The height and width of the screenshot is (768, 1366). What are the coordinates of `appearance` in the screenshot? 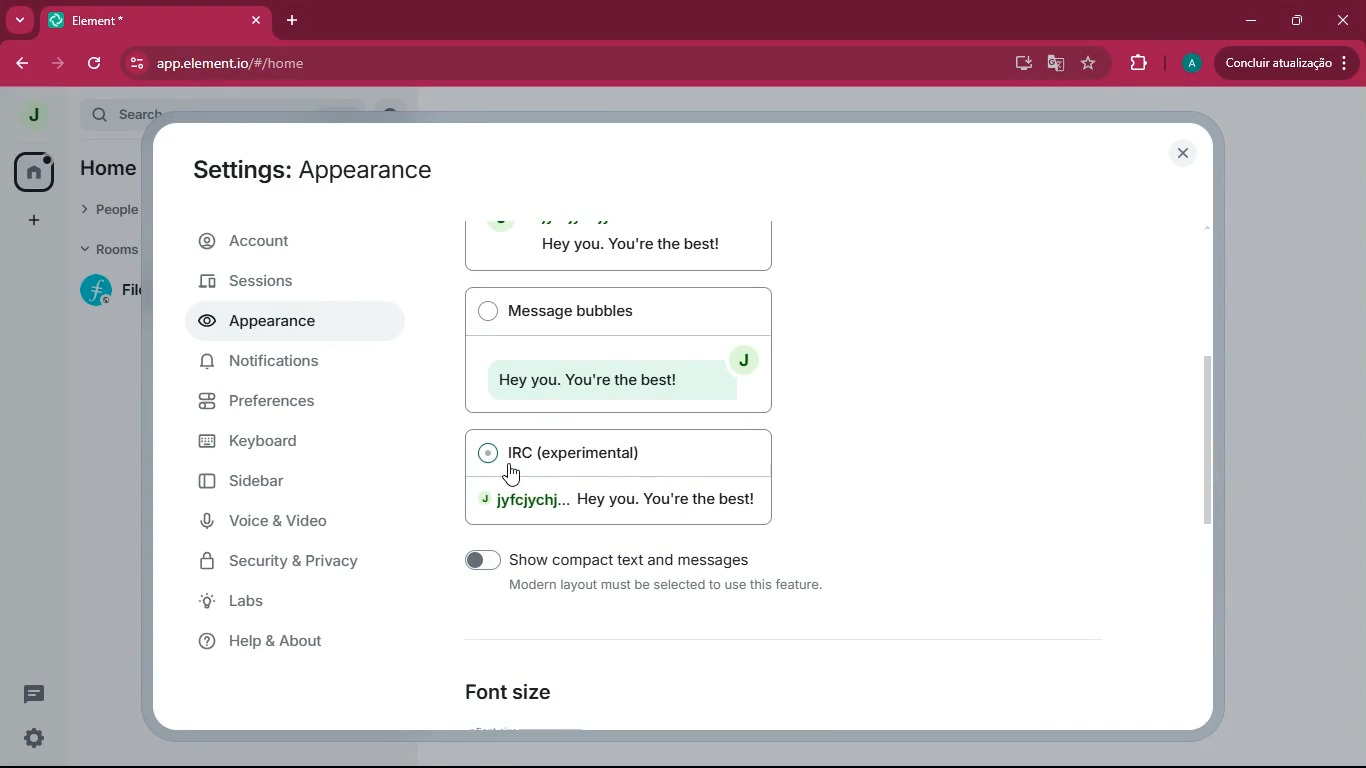 It's located at (269, 323).